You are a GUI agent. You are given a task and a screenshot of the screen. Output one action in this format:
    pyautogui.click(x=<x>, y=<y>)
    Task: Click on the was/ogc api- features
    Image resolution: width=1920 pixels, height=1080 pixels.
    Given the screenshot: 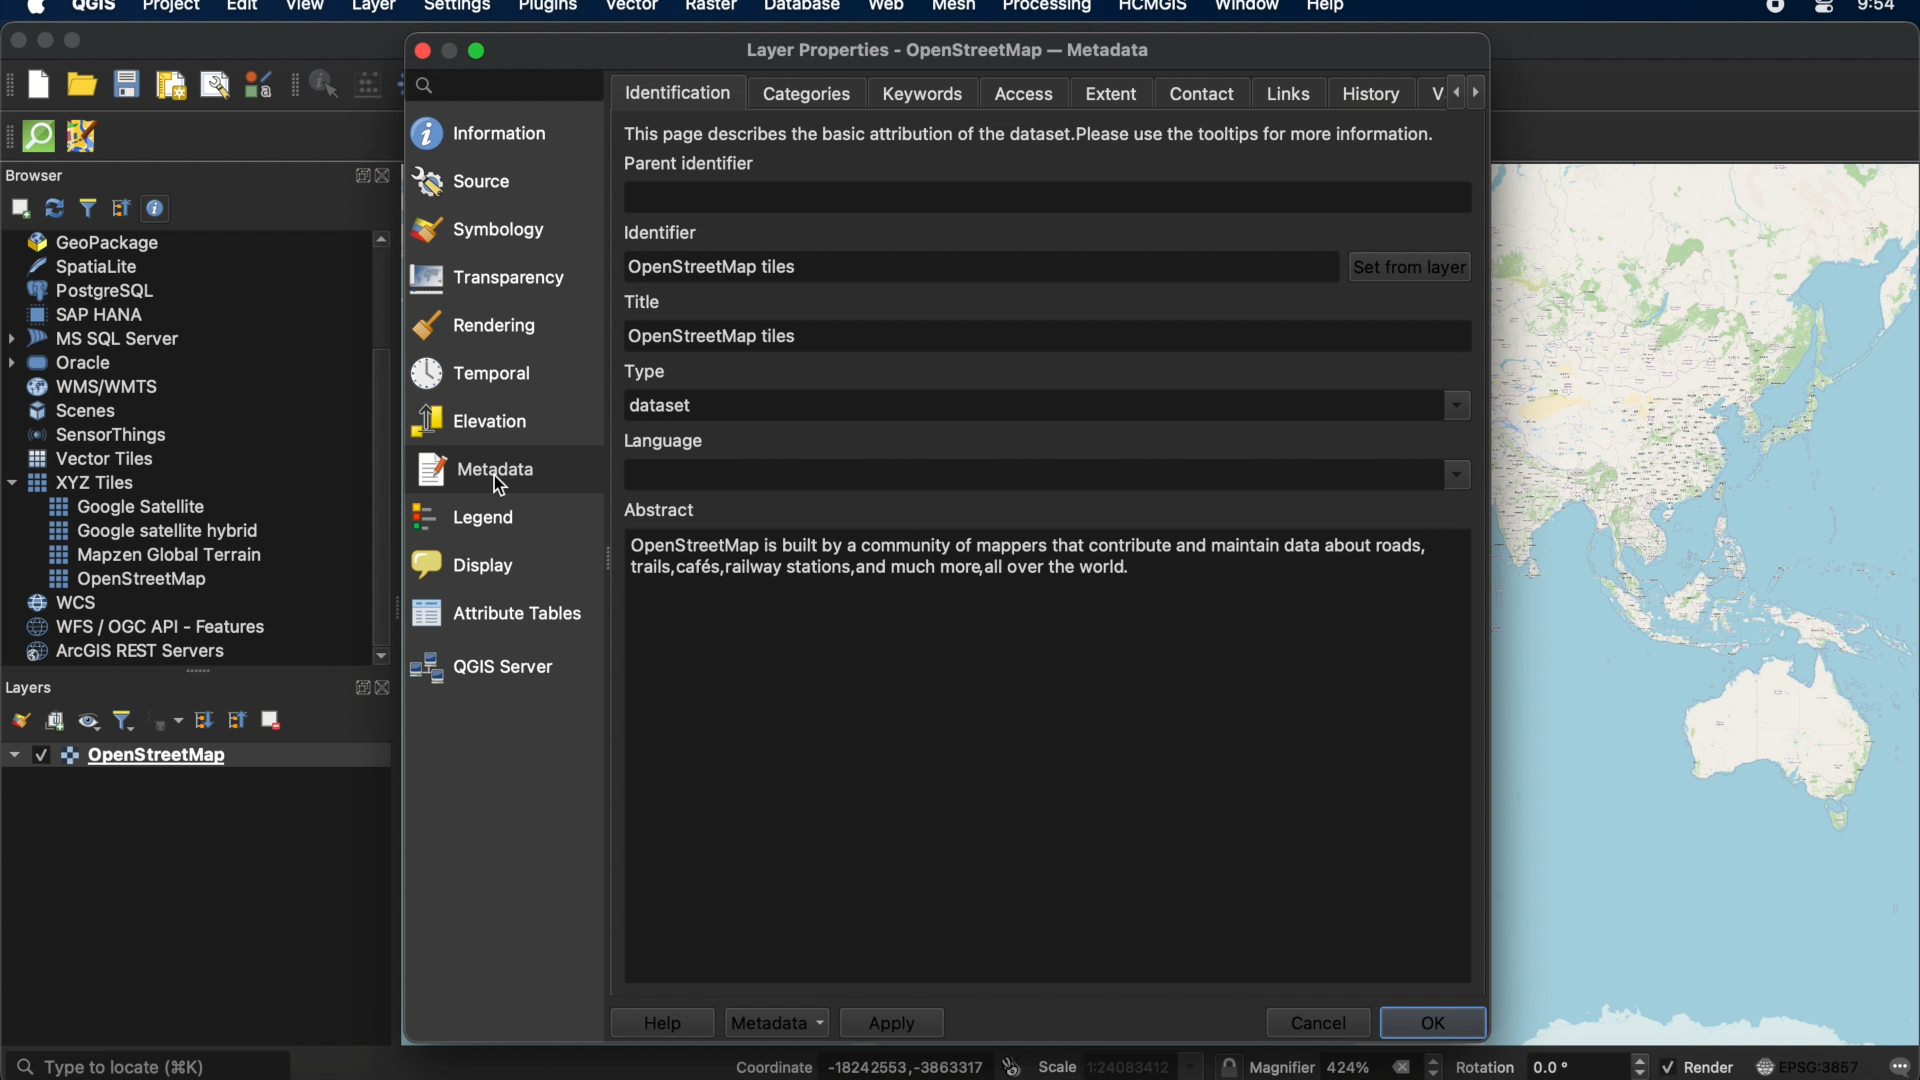 What is the action you would take?
    pyautogui.click(x=147, y=627)
    